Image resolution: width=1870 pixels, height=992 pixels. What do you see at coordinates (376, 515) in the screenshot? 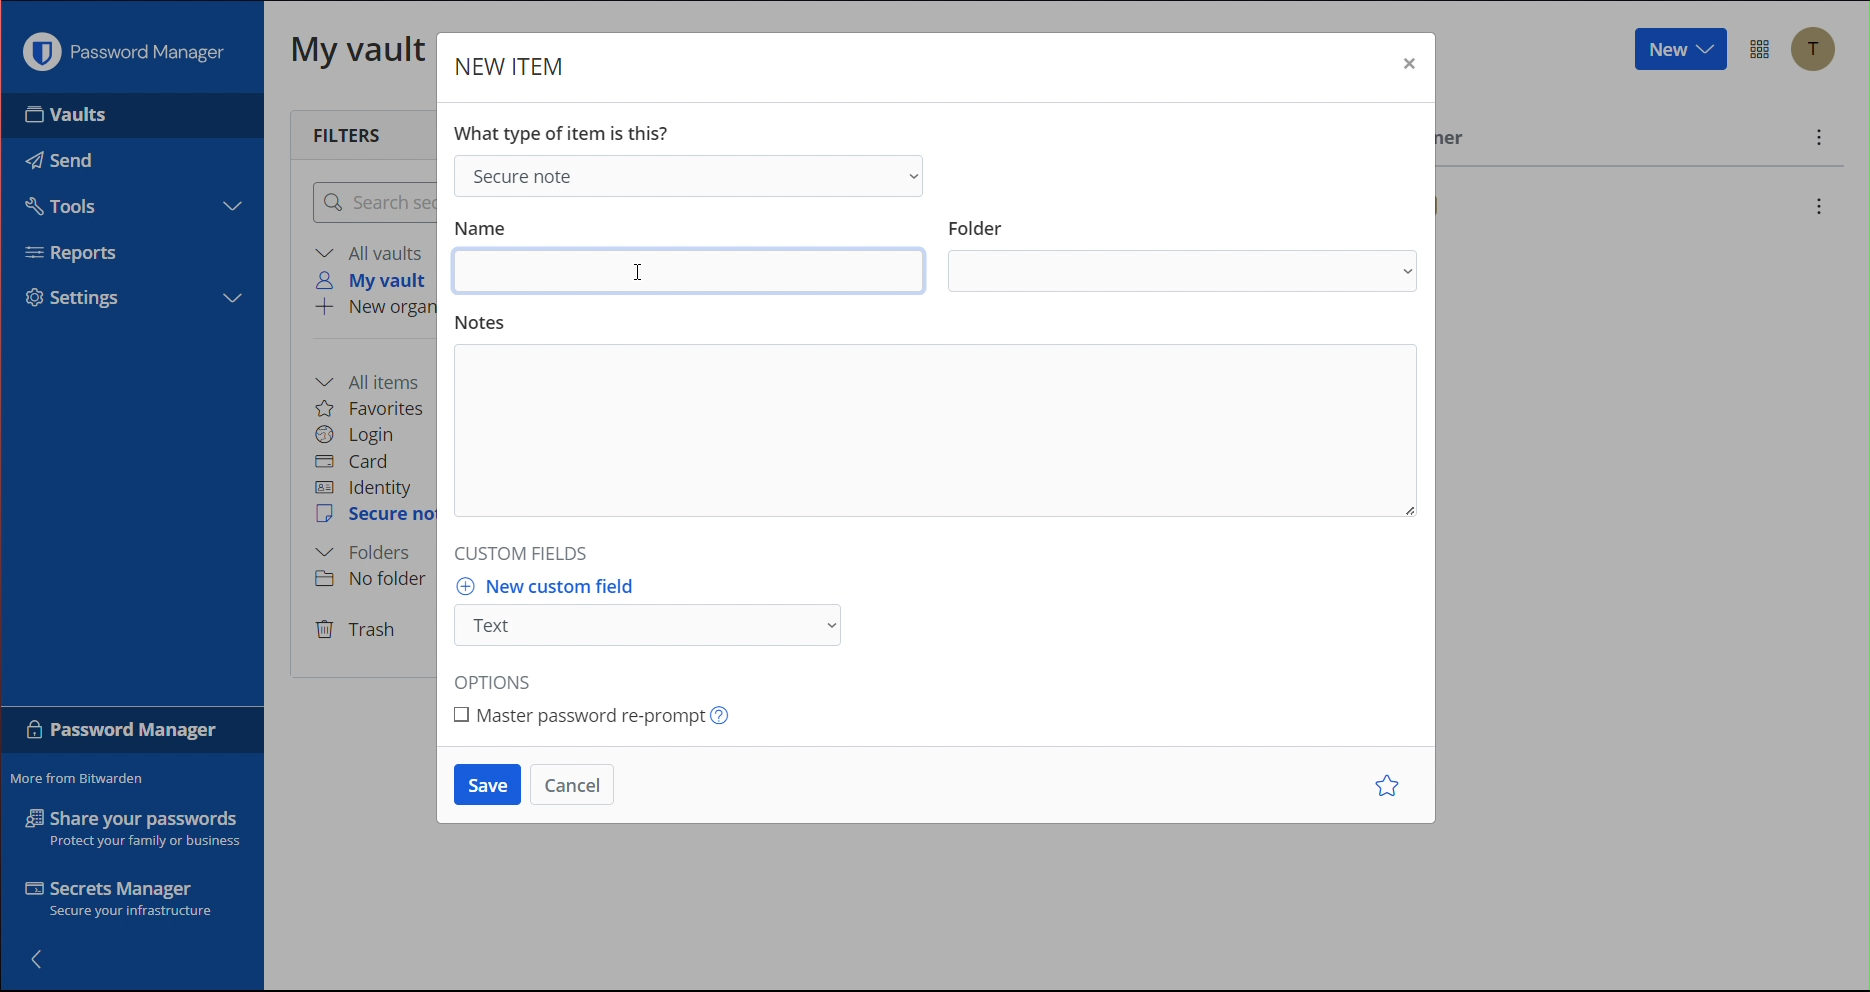
I see `Secure Note` at bounding box center [376, 515].